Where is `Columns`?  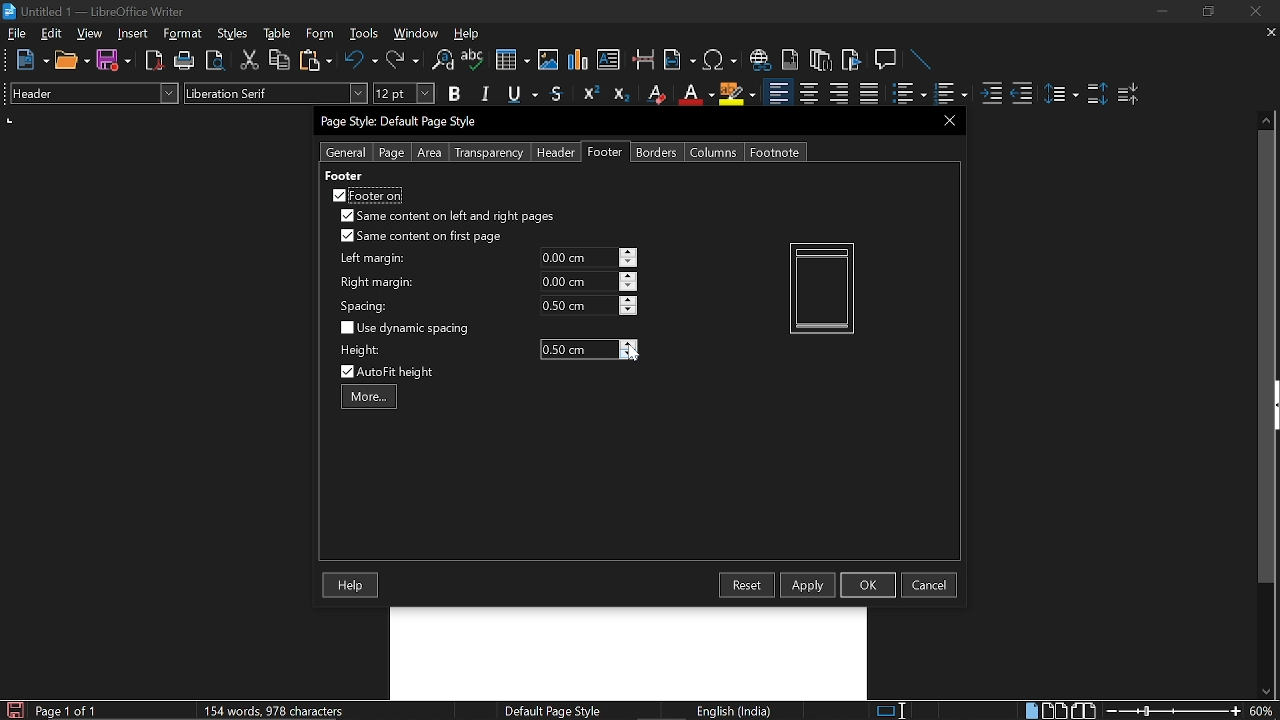
Columns is located at coordinates (714, 152).